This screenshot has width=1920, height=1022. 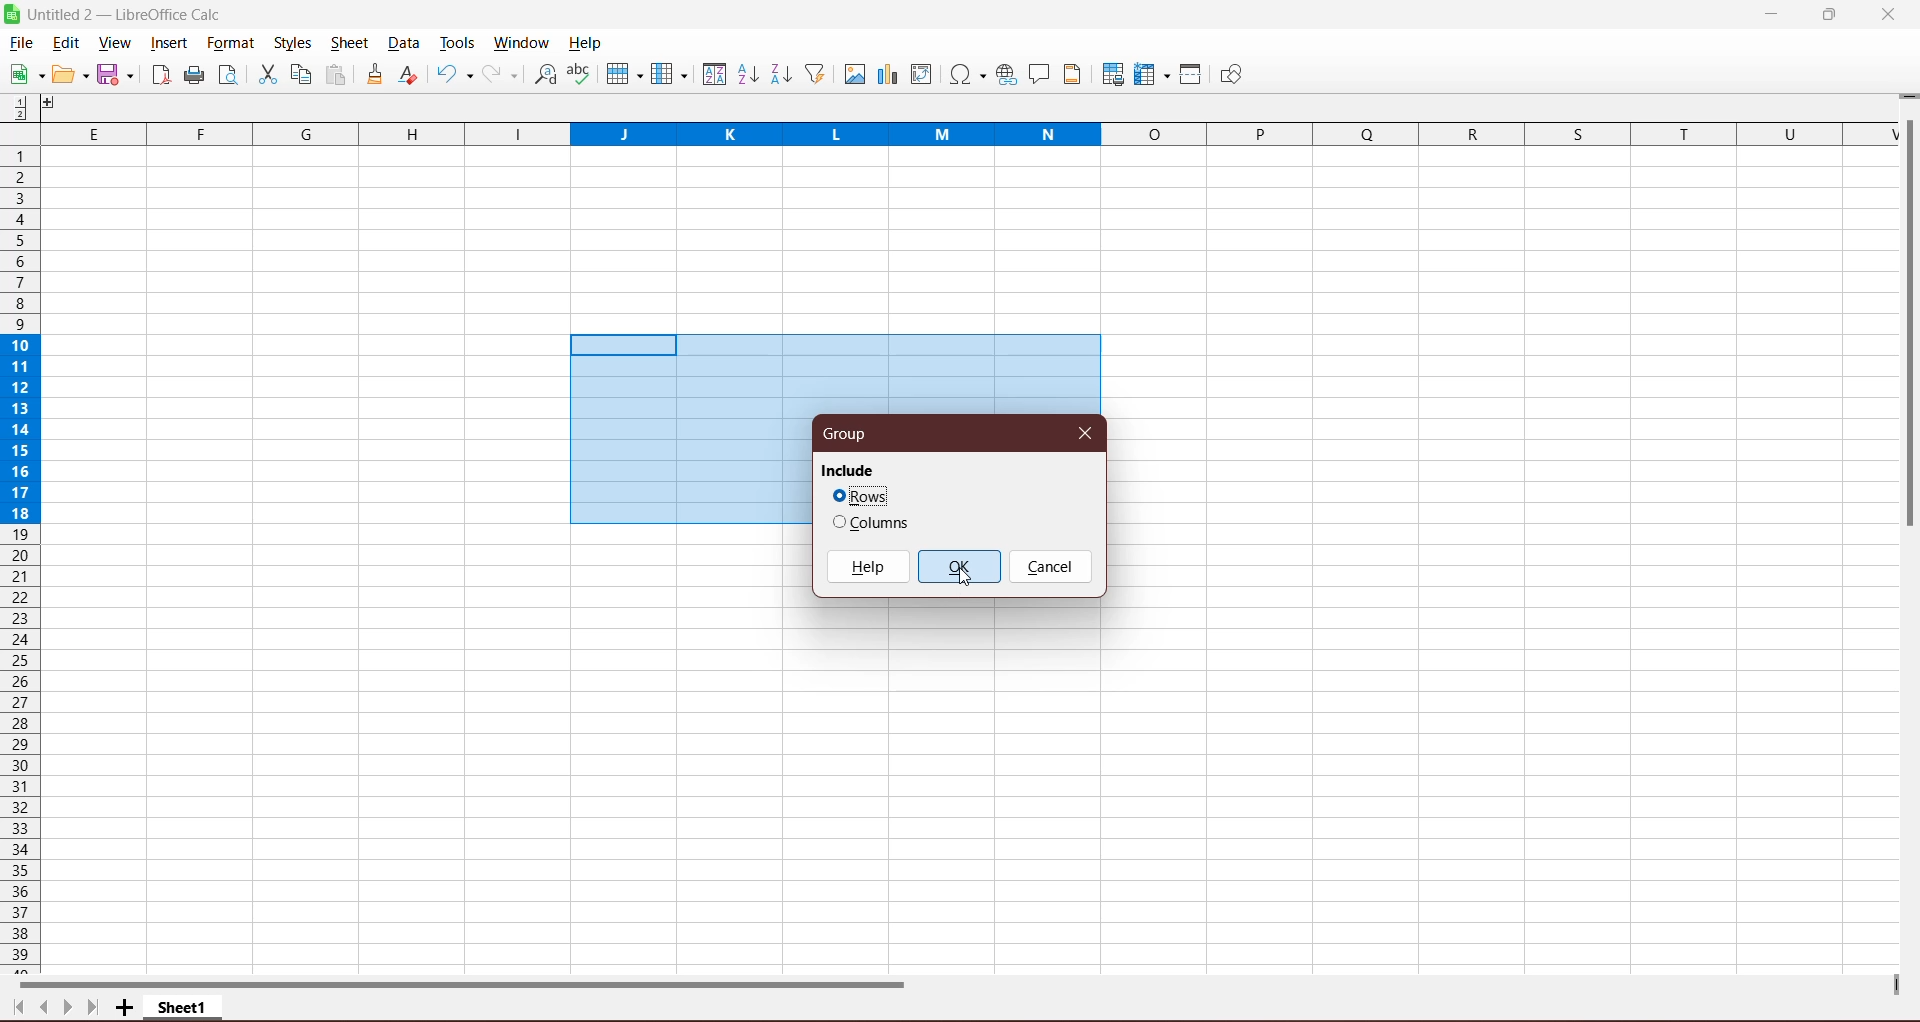 What do you see at coordinates (194, 76) in the screenshot?
I see `Print` at bounding box center [194, 76].